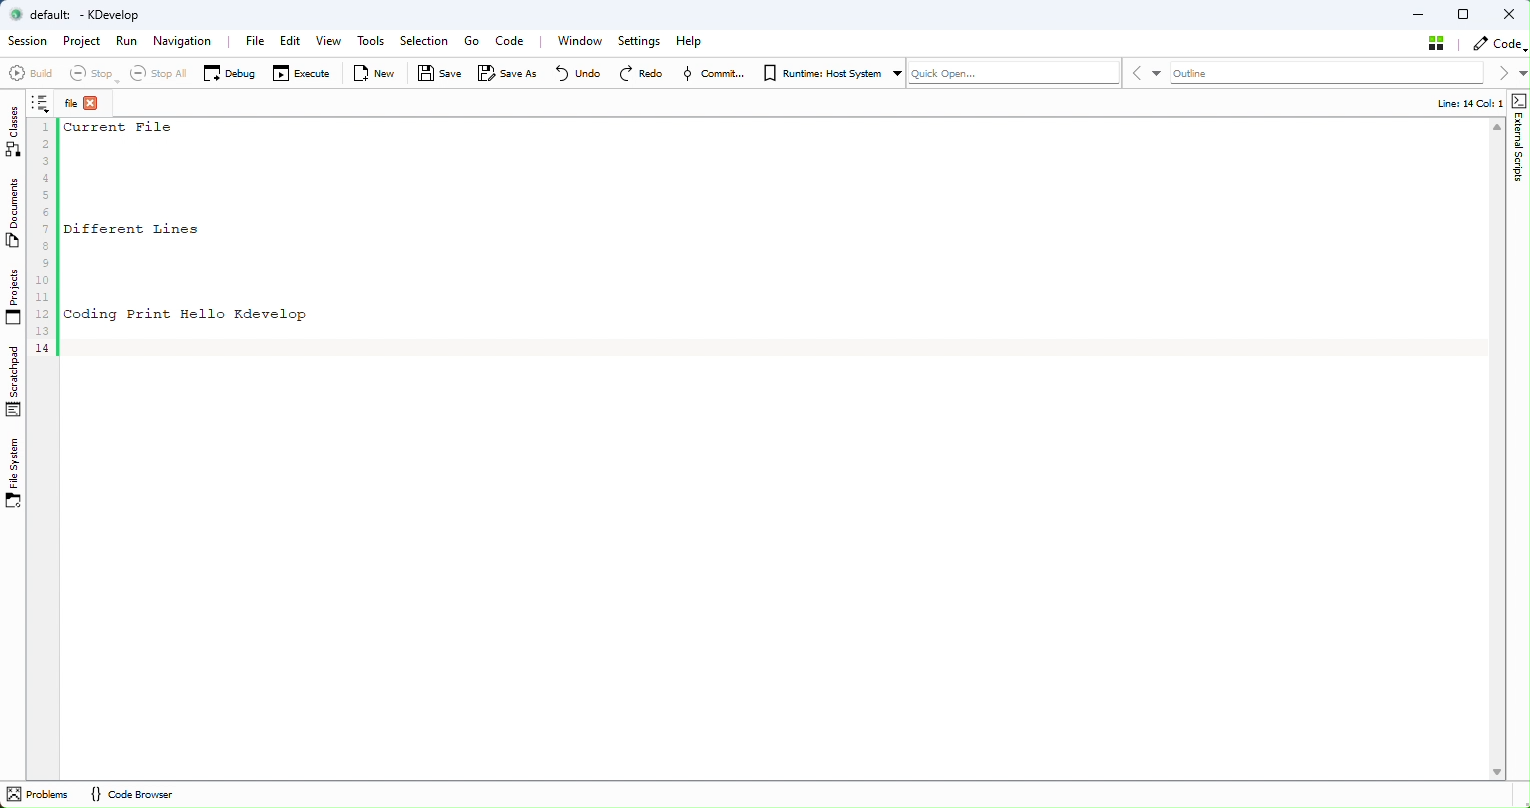 Image resolution: width=1530 pixels, height=808 pixels. I want to click on Build, so click(30, 76).